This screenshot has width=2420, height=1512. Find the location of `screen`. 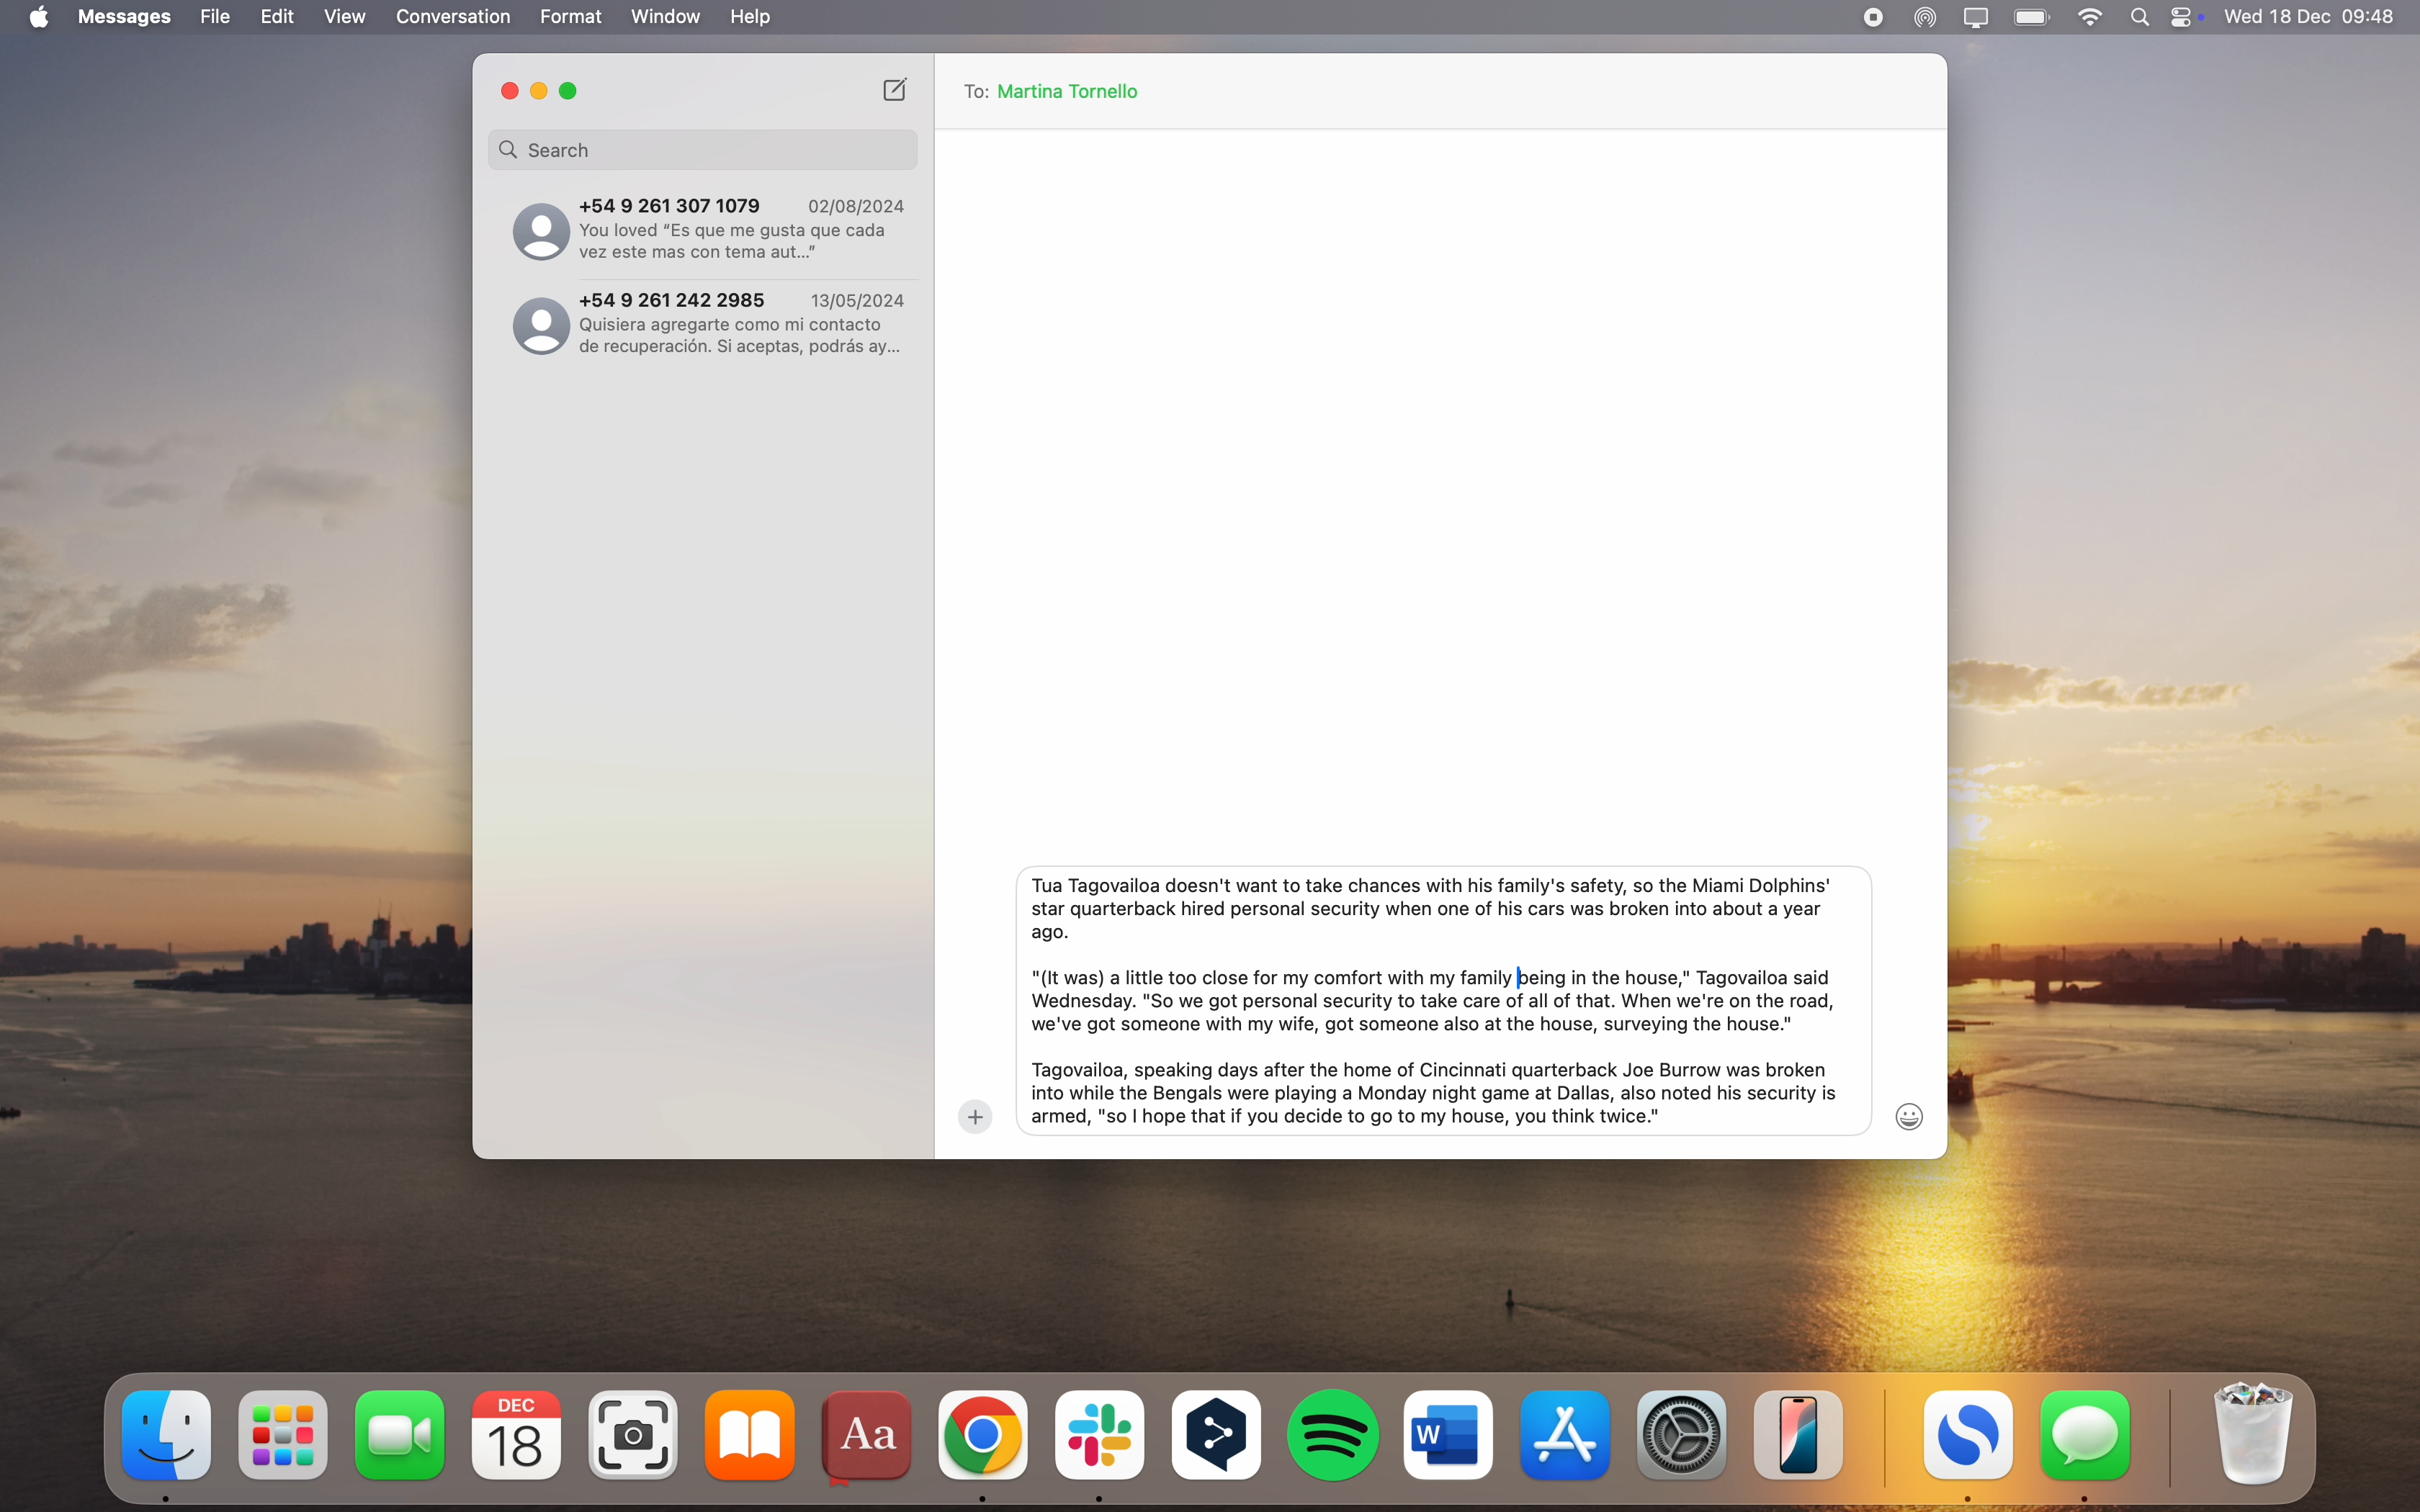

screen is located at coordinates (1977, 18).